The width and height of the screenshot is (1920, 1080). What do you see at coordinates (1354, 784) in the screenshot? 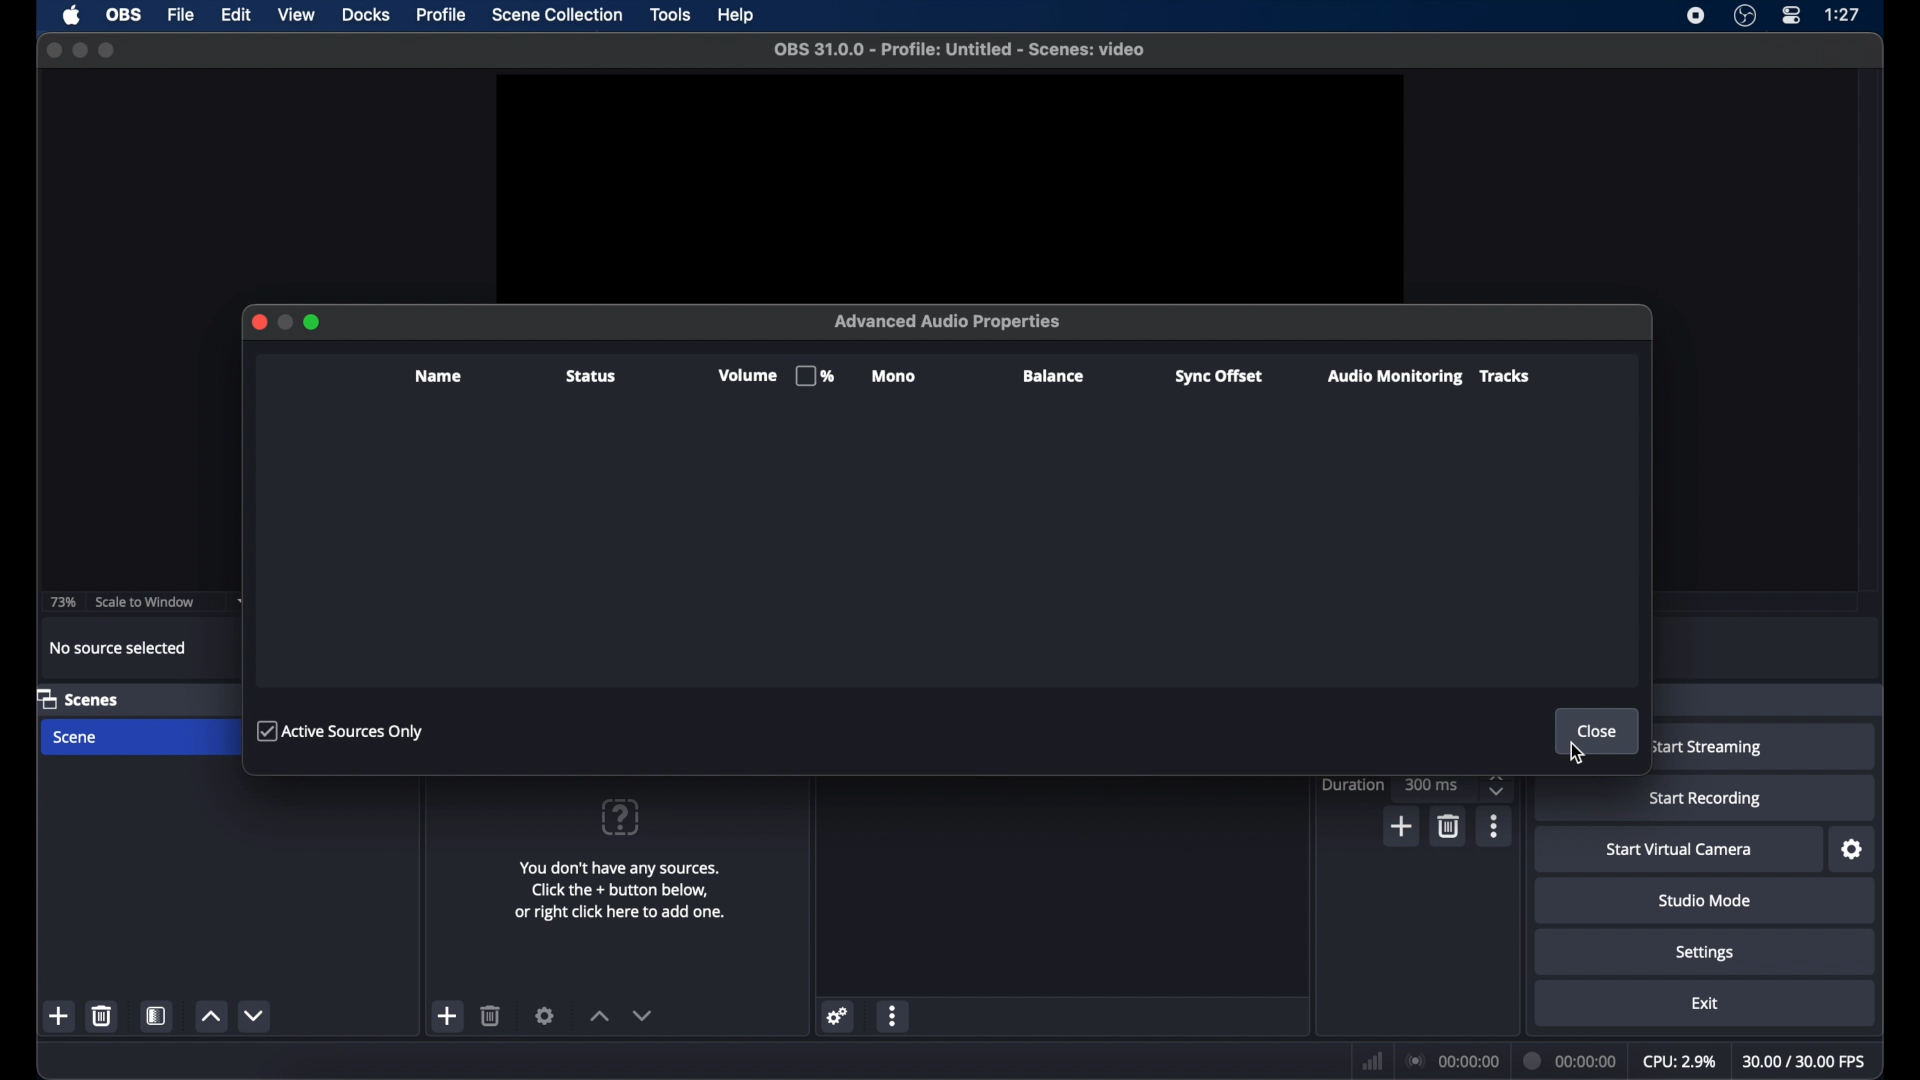
I see `duration` at bounding box center [1354, 784].